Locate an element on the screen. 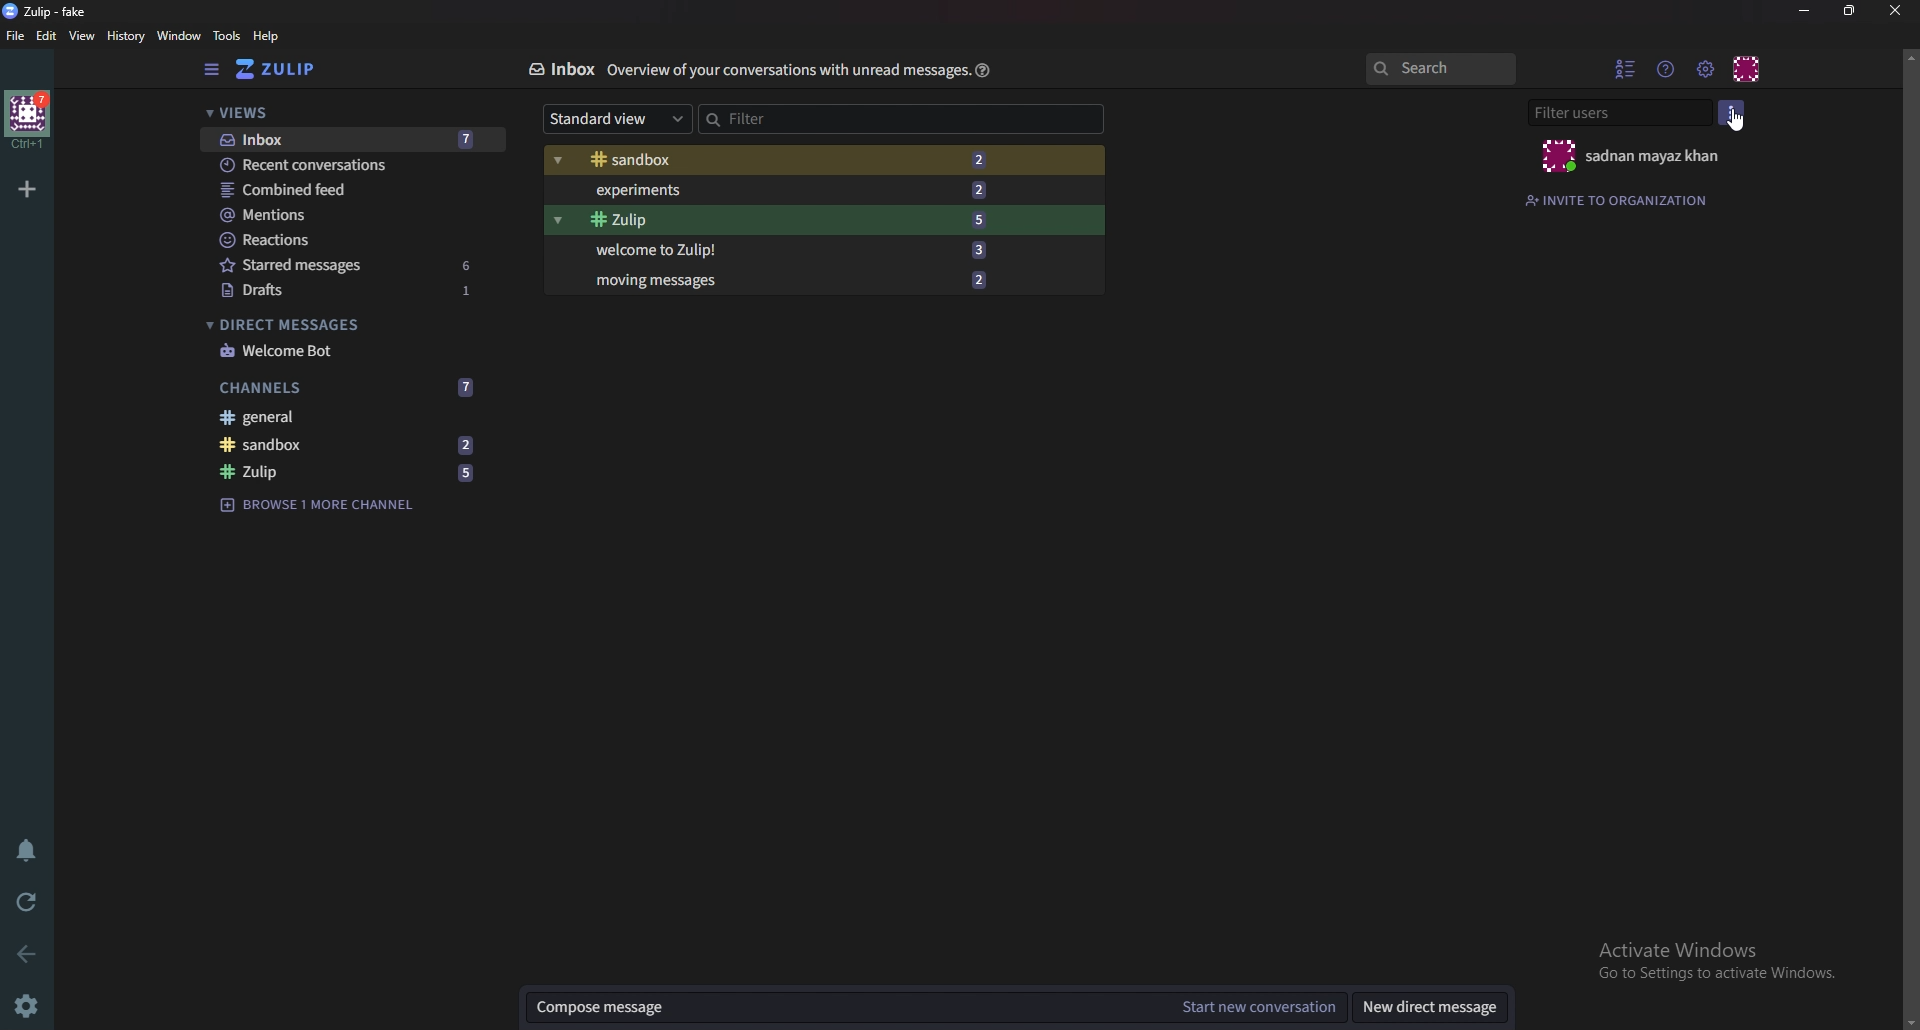  Inbox is located at coordinates (347, 139).